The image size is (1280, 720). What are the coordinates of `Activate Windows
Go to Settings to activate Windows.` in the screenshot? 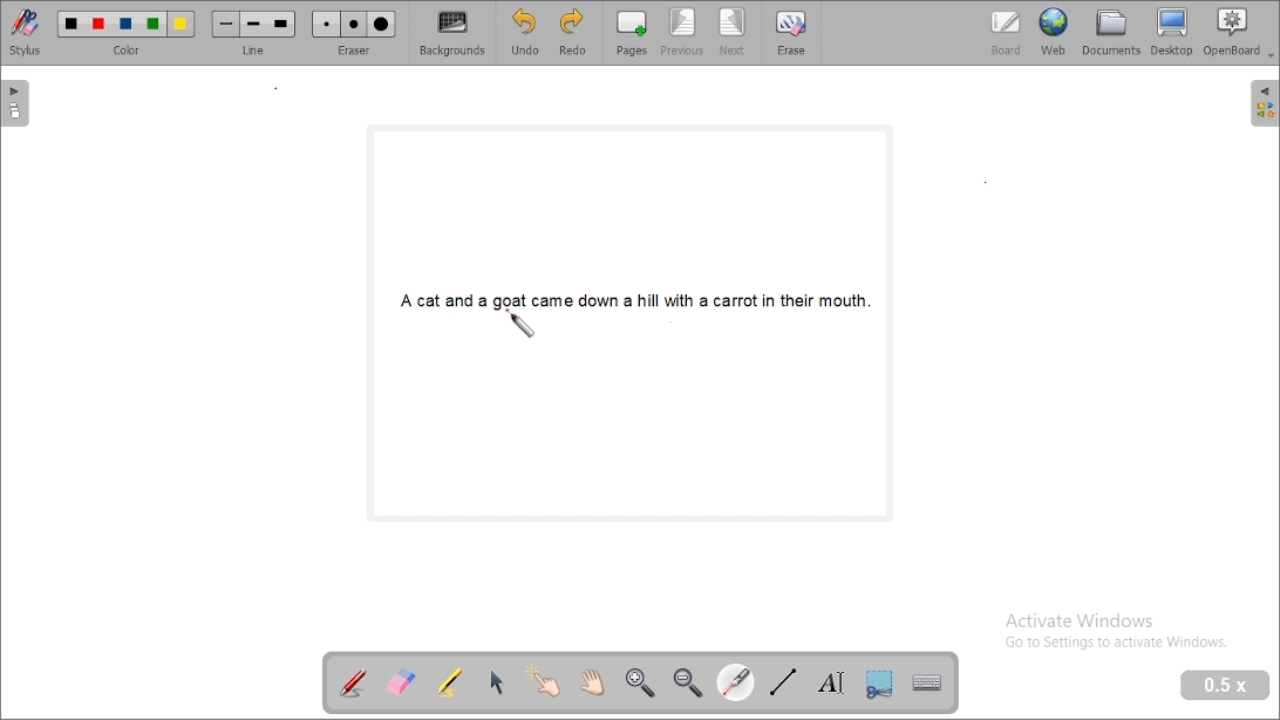 It's located at (1118, 633).